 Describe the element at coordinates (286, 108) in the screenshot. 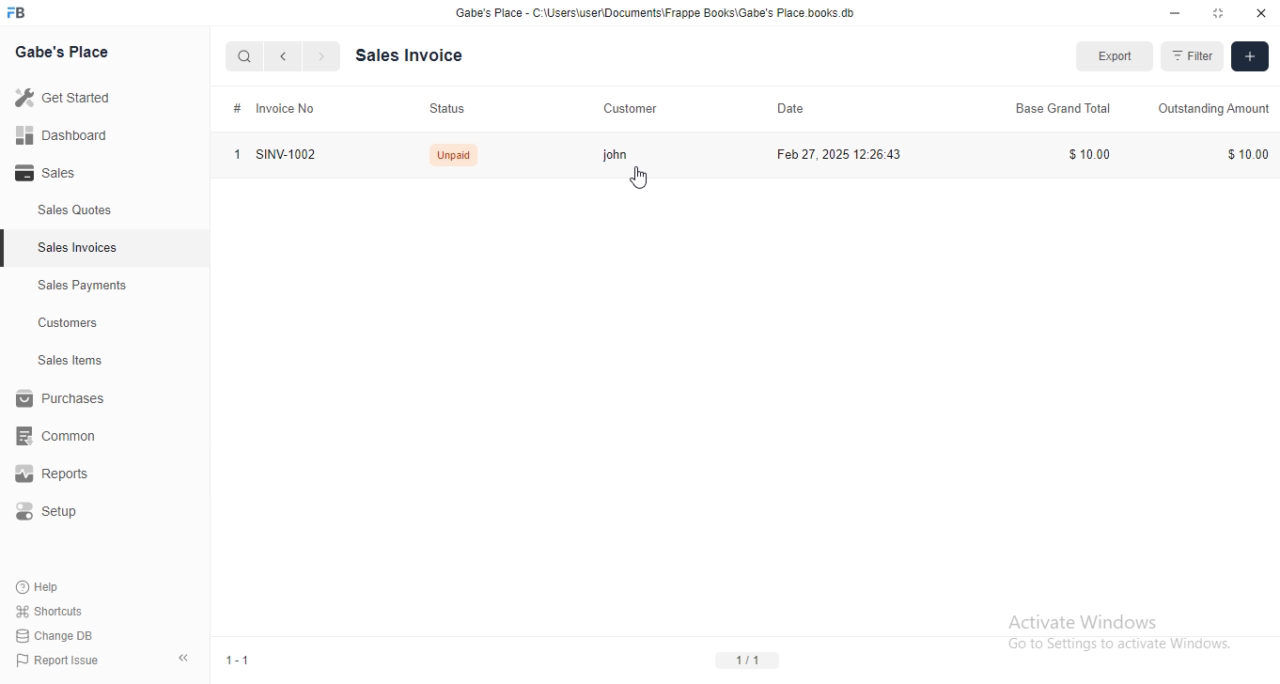

I see `invoice no` at that location.